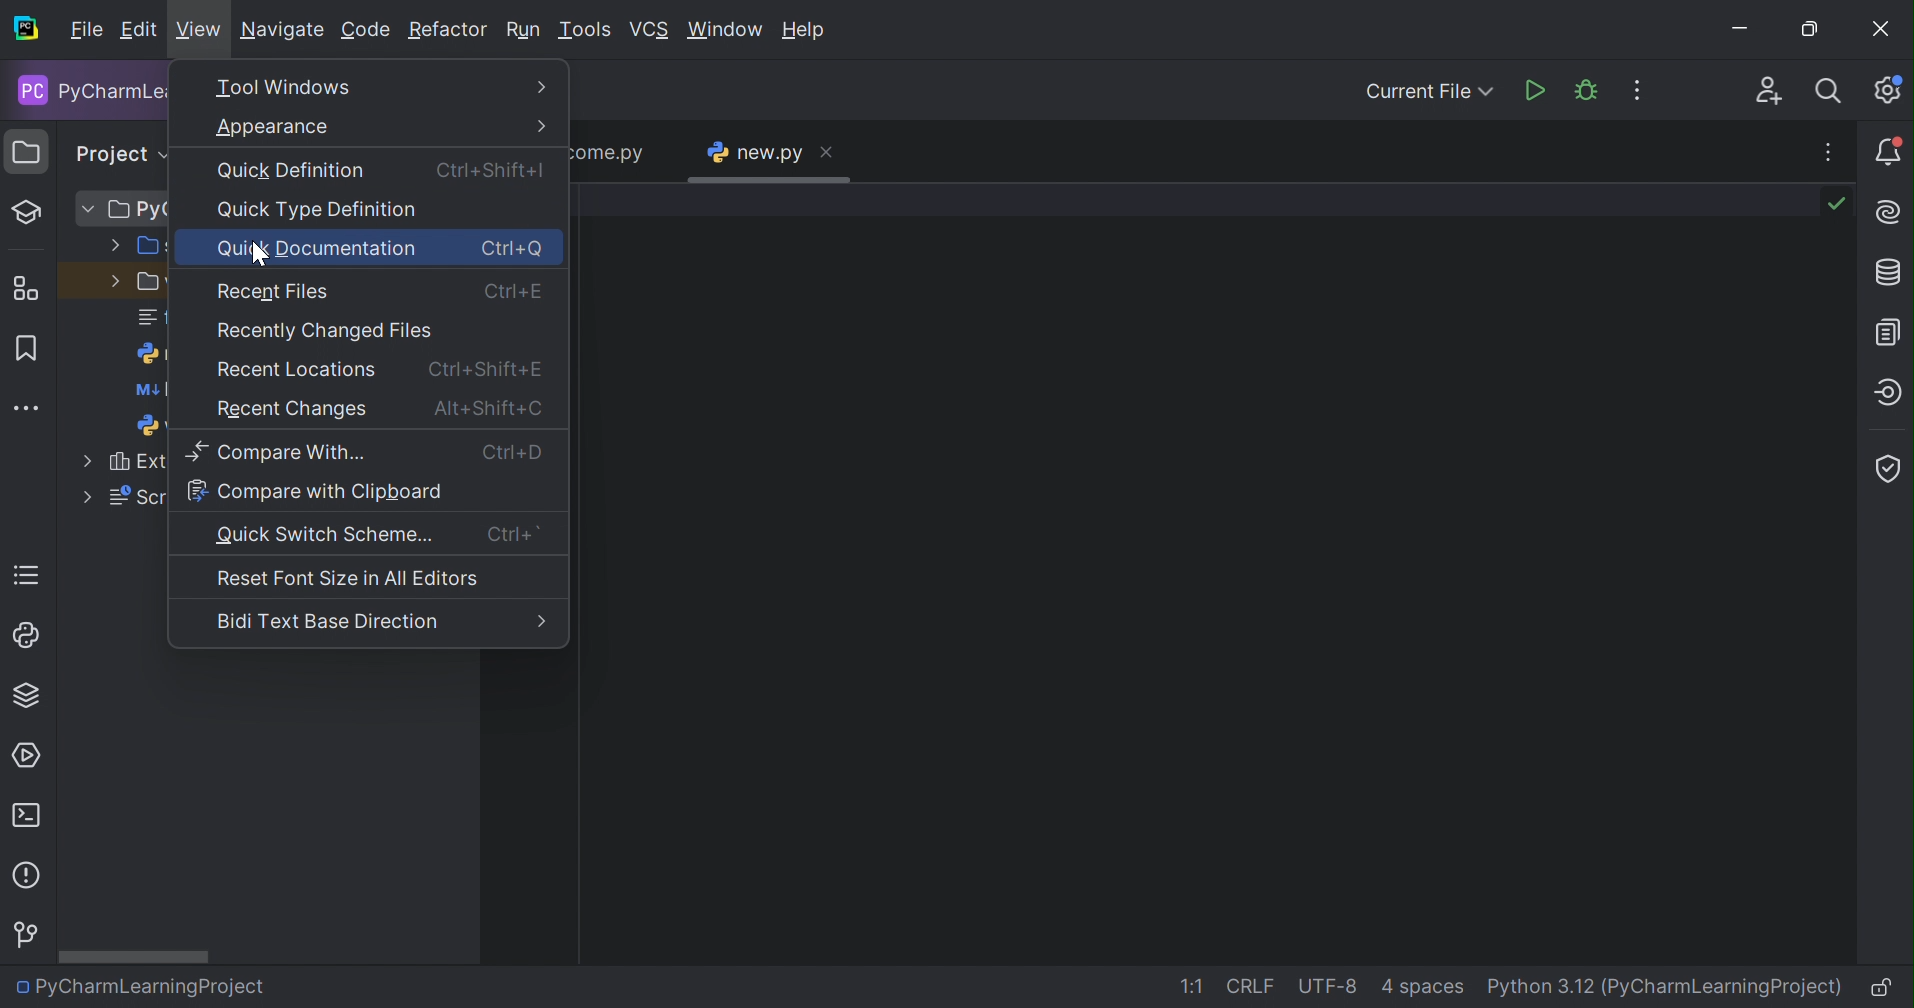  Describe the element at coordinates (135, 282) in the screenshot. I see `venv` at that location.